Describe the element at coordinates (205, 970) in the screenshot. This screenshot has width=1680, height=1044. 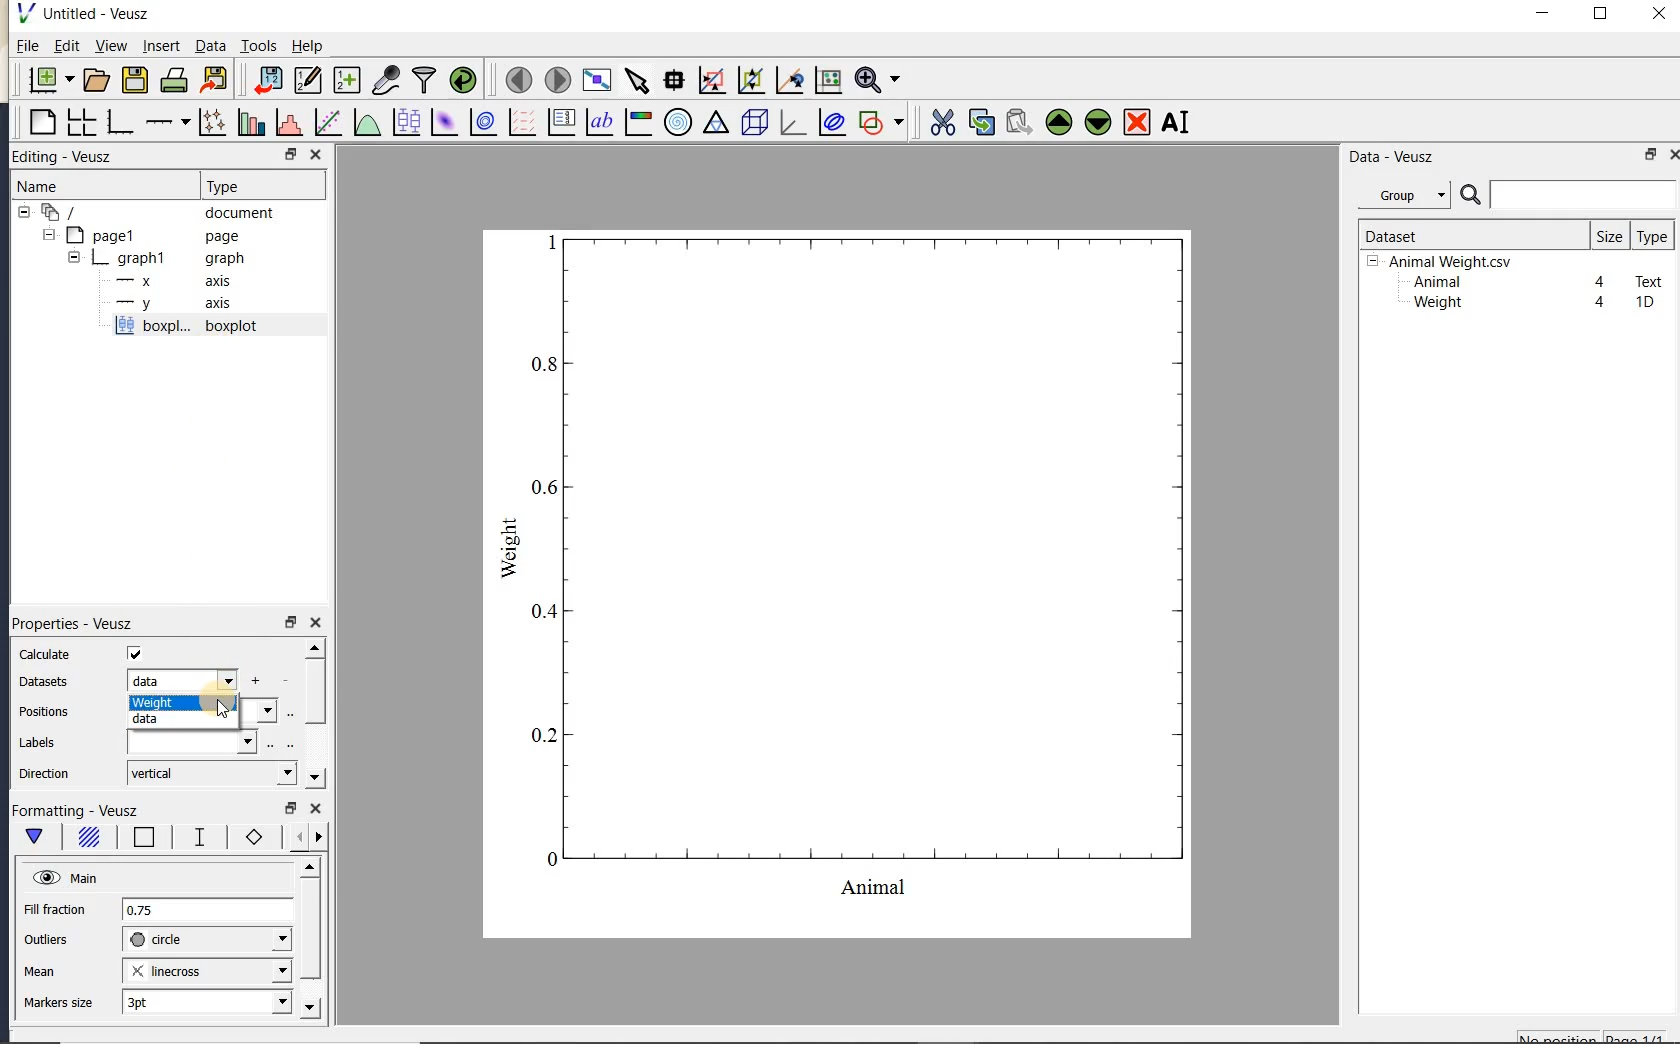
I see `linecross` at that location.